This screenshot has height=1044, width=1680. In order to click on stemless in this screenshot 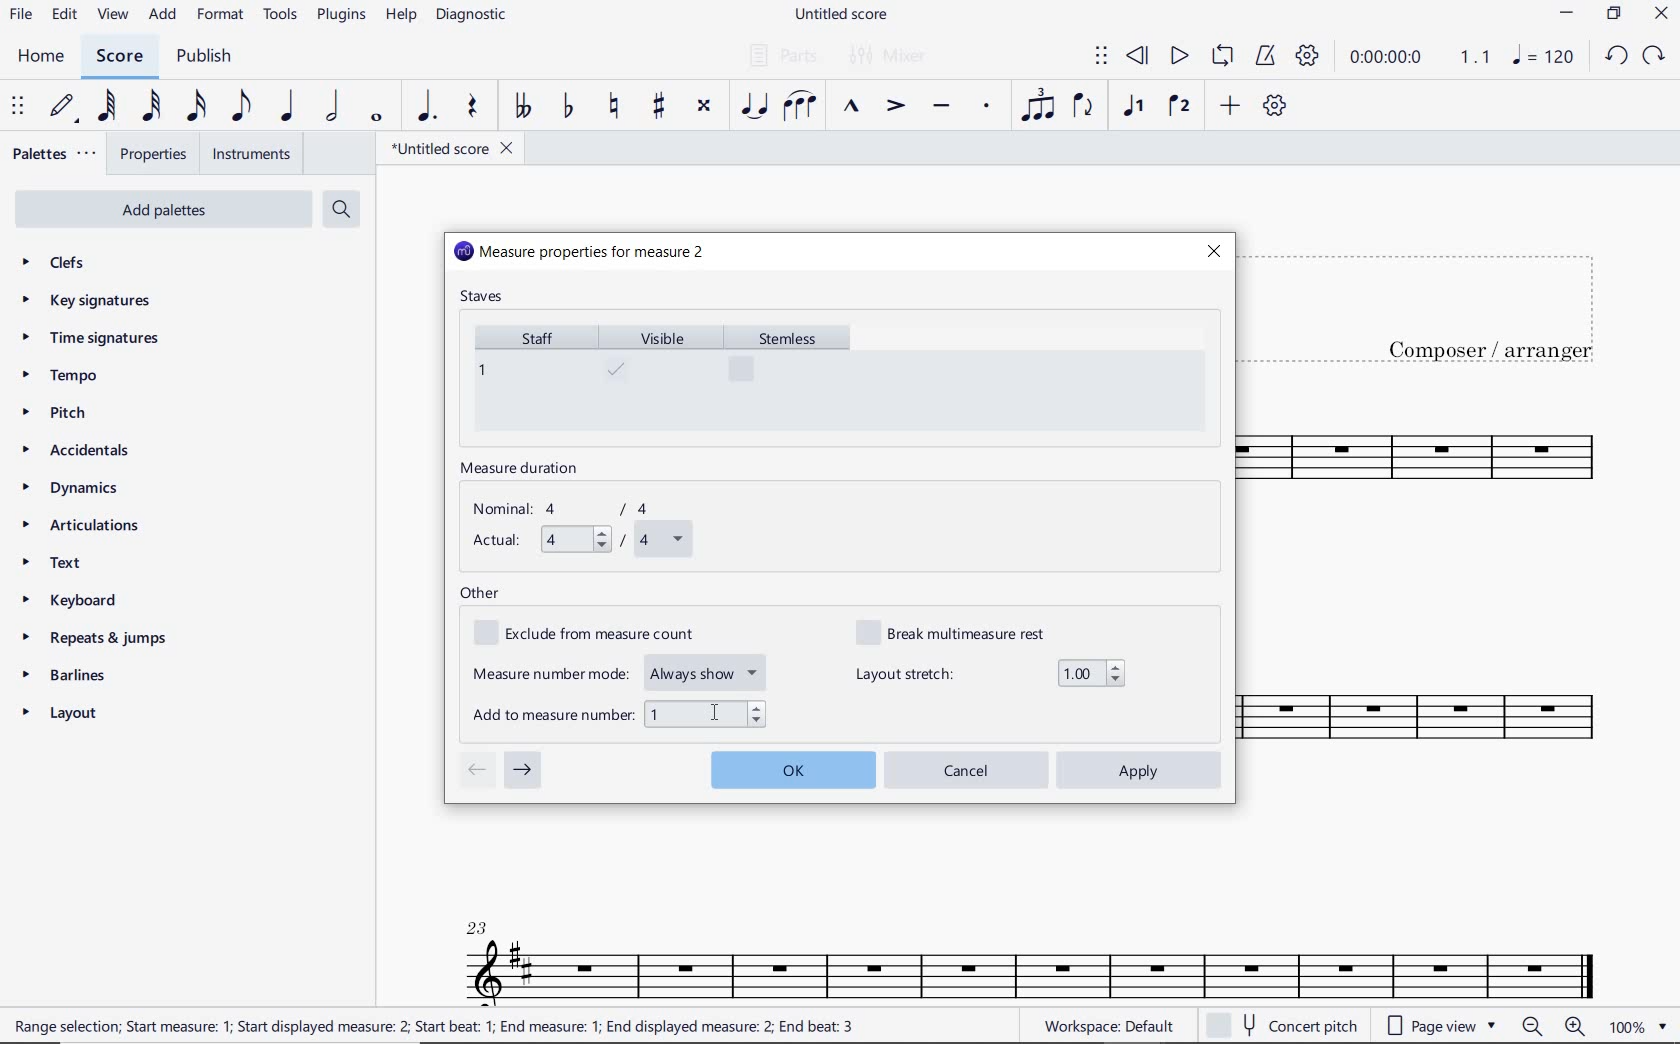, I will do `click(796, 376)`.